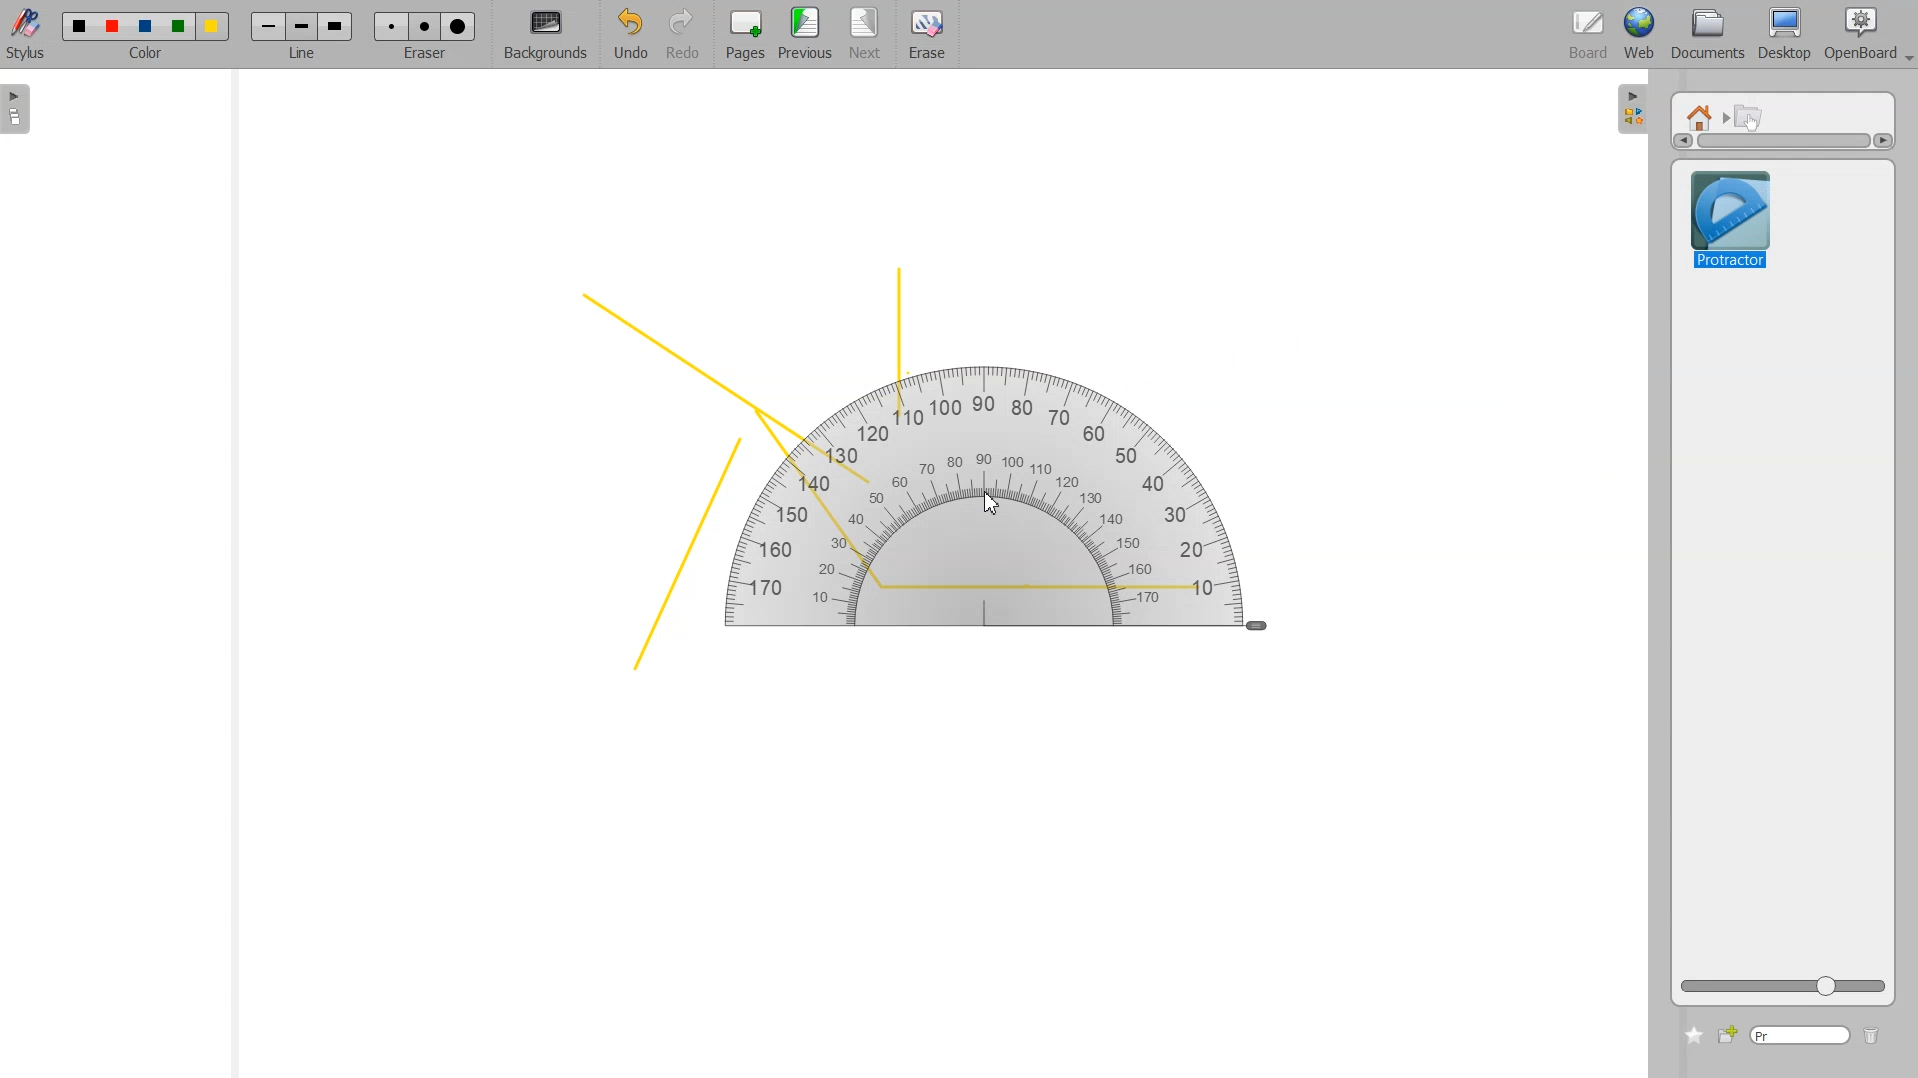 Image resolution: width=1918 pixels, height=1078 pixels. I want to click on Redo, so click(683, 36).